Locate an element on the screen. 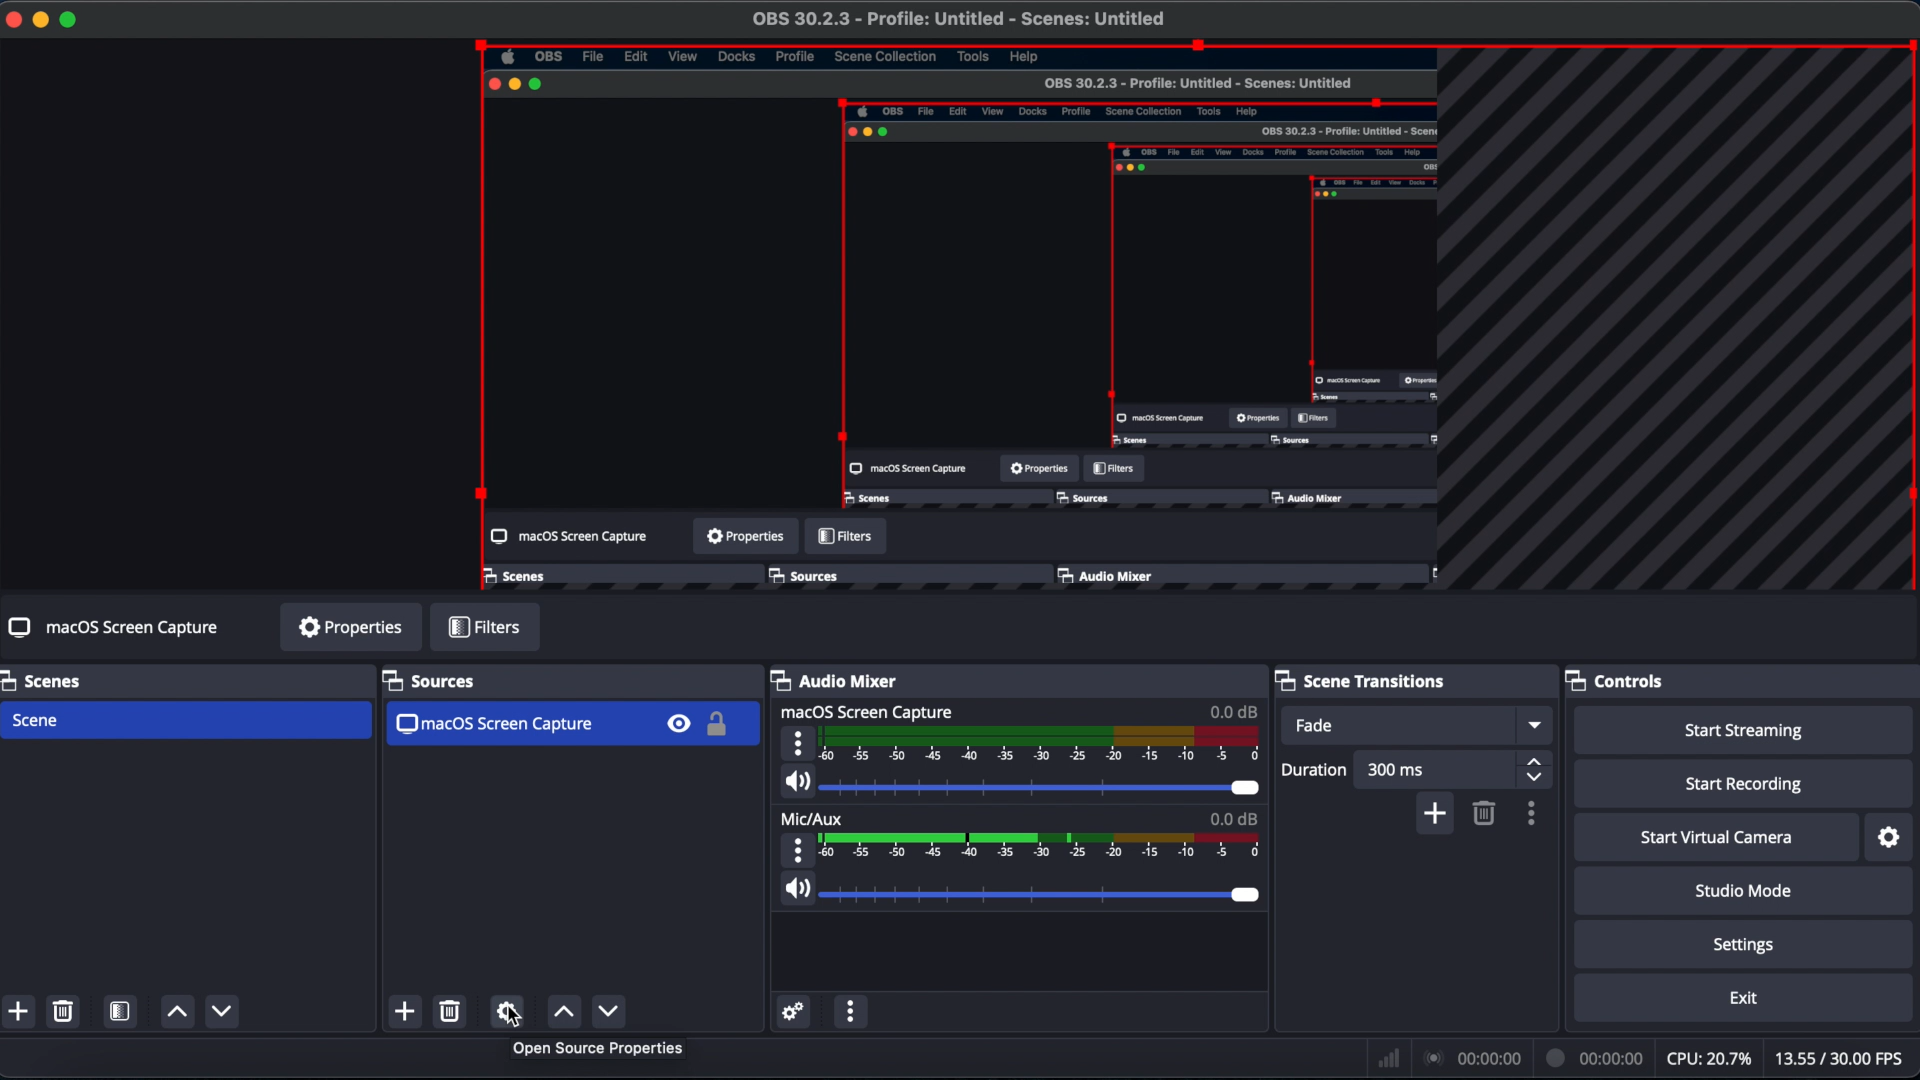  mic/aux is located at coordinates (813, 817).